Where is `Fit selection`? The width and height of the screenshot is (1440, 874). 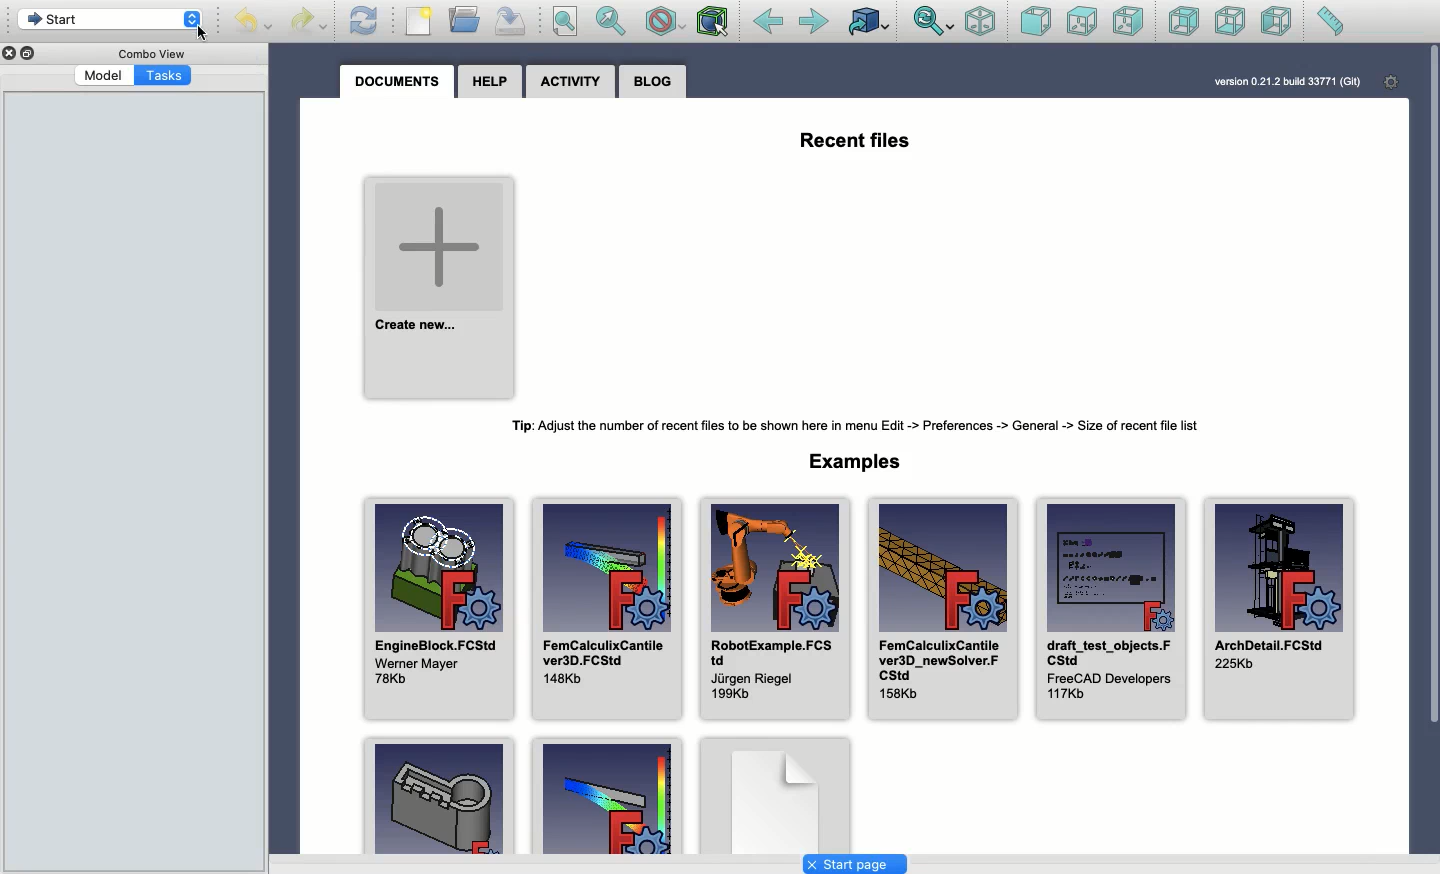
Fit selection is located at coordinates (611, 21).